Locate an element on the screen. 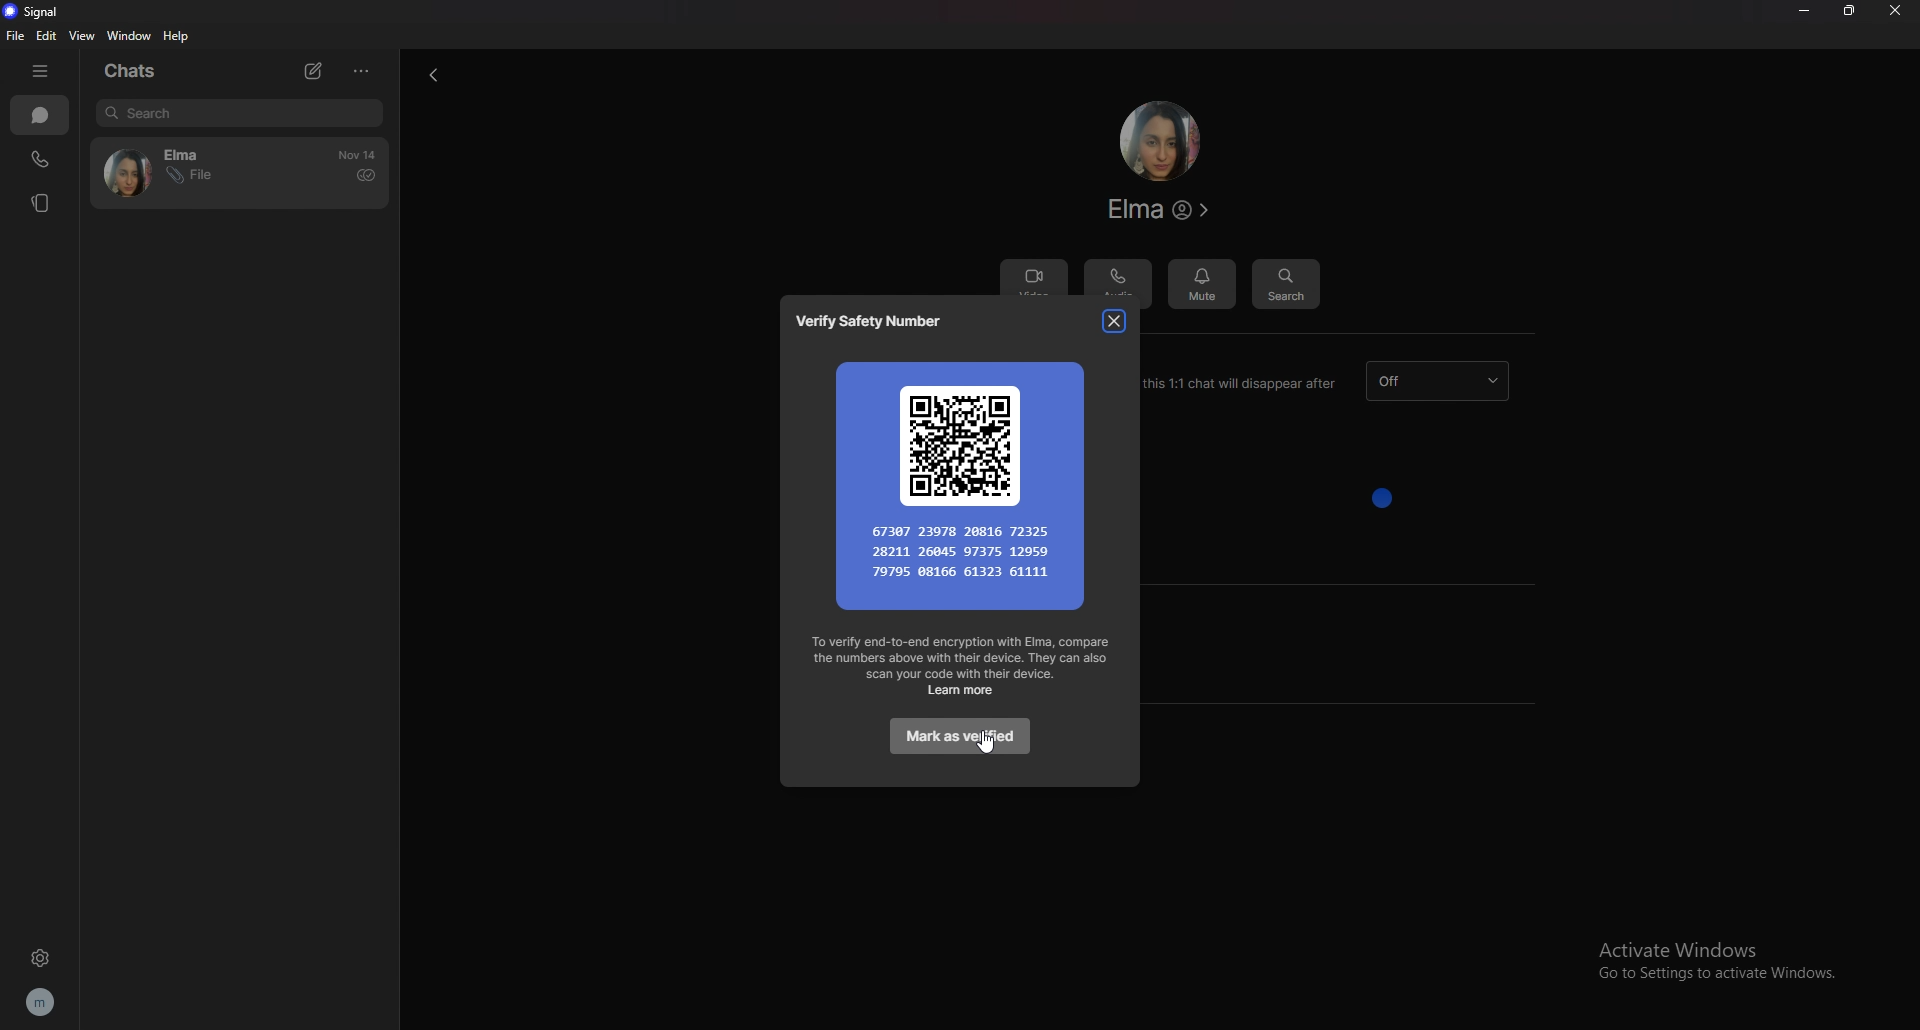 The width and height of the screenshot is (1920, 1030). resize is located at coordinates (1849, 11).